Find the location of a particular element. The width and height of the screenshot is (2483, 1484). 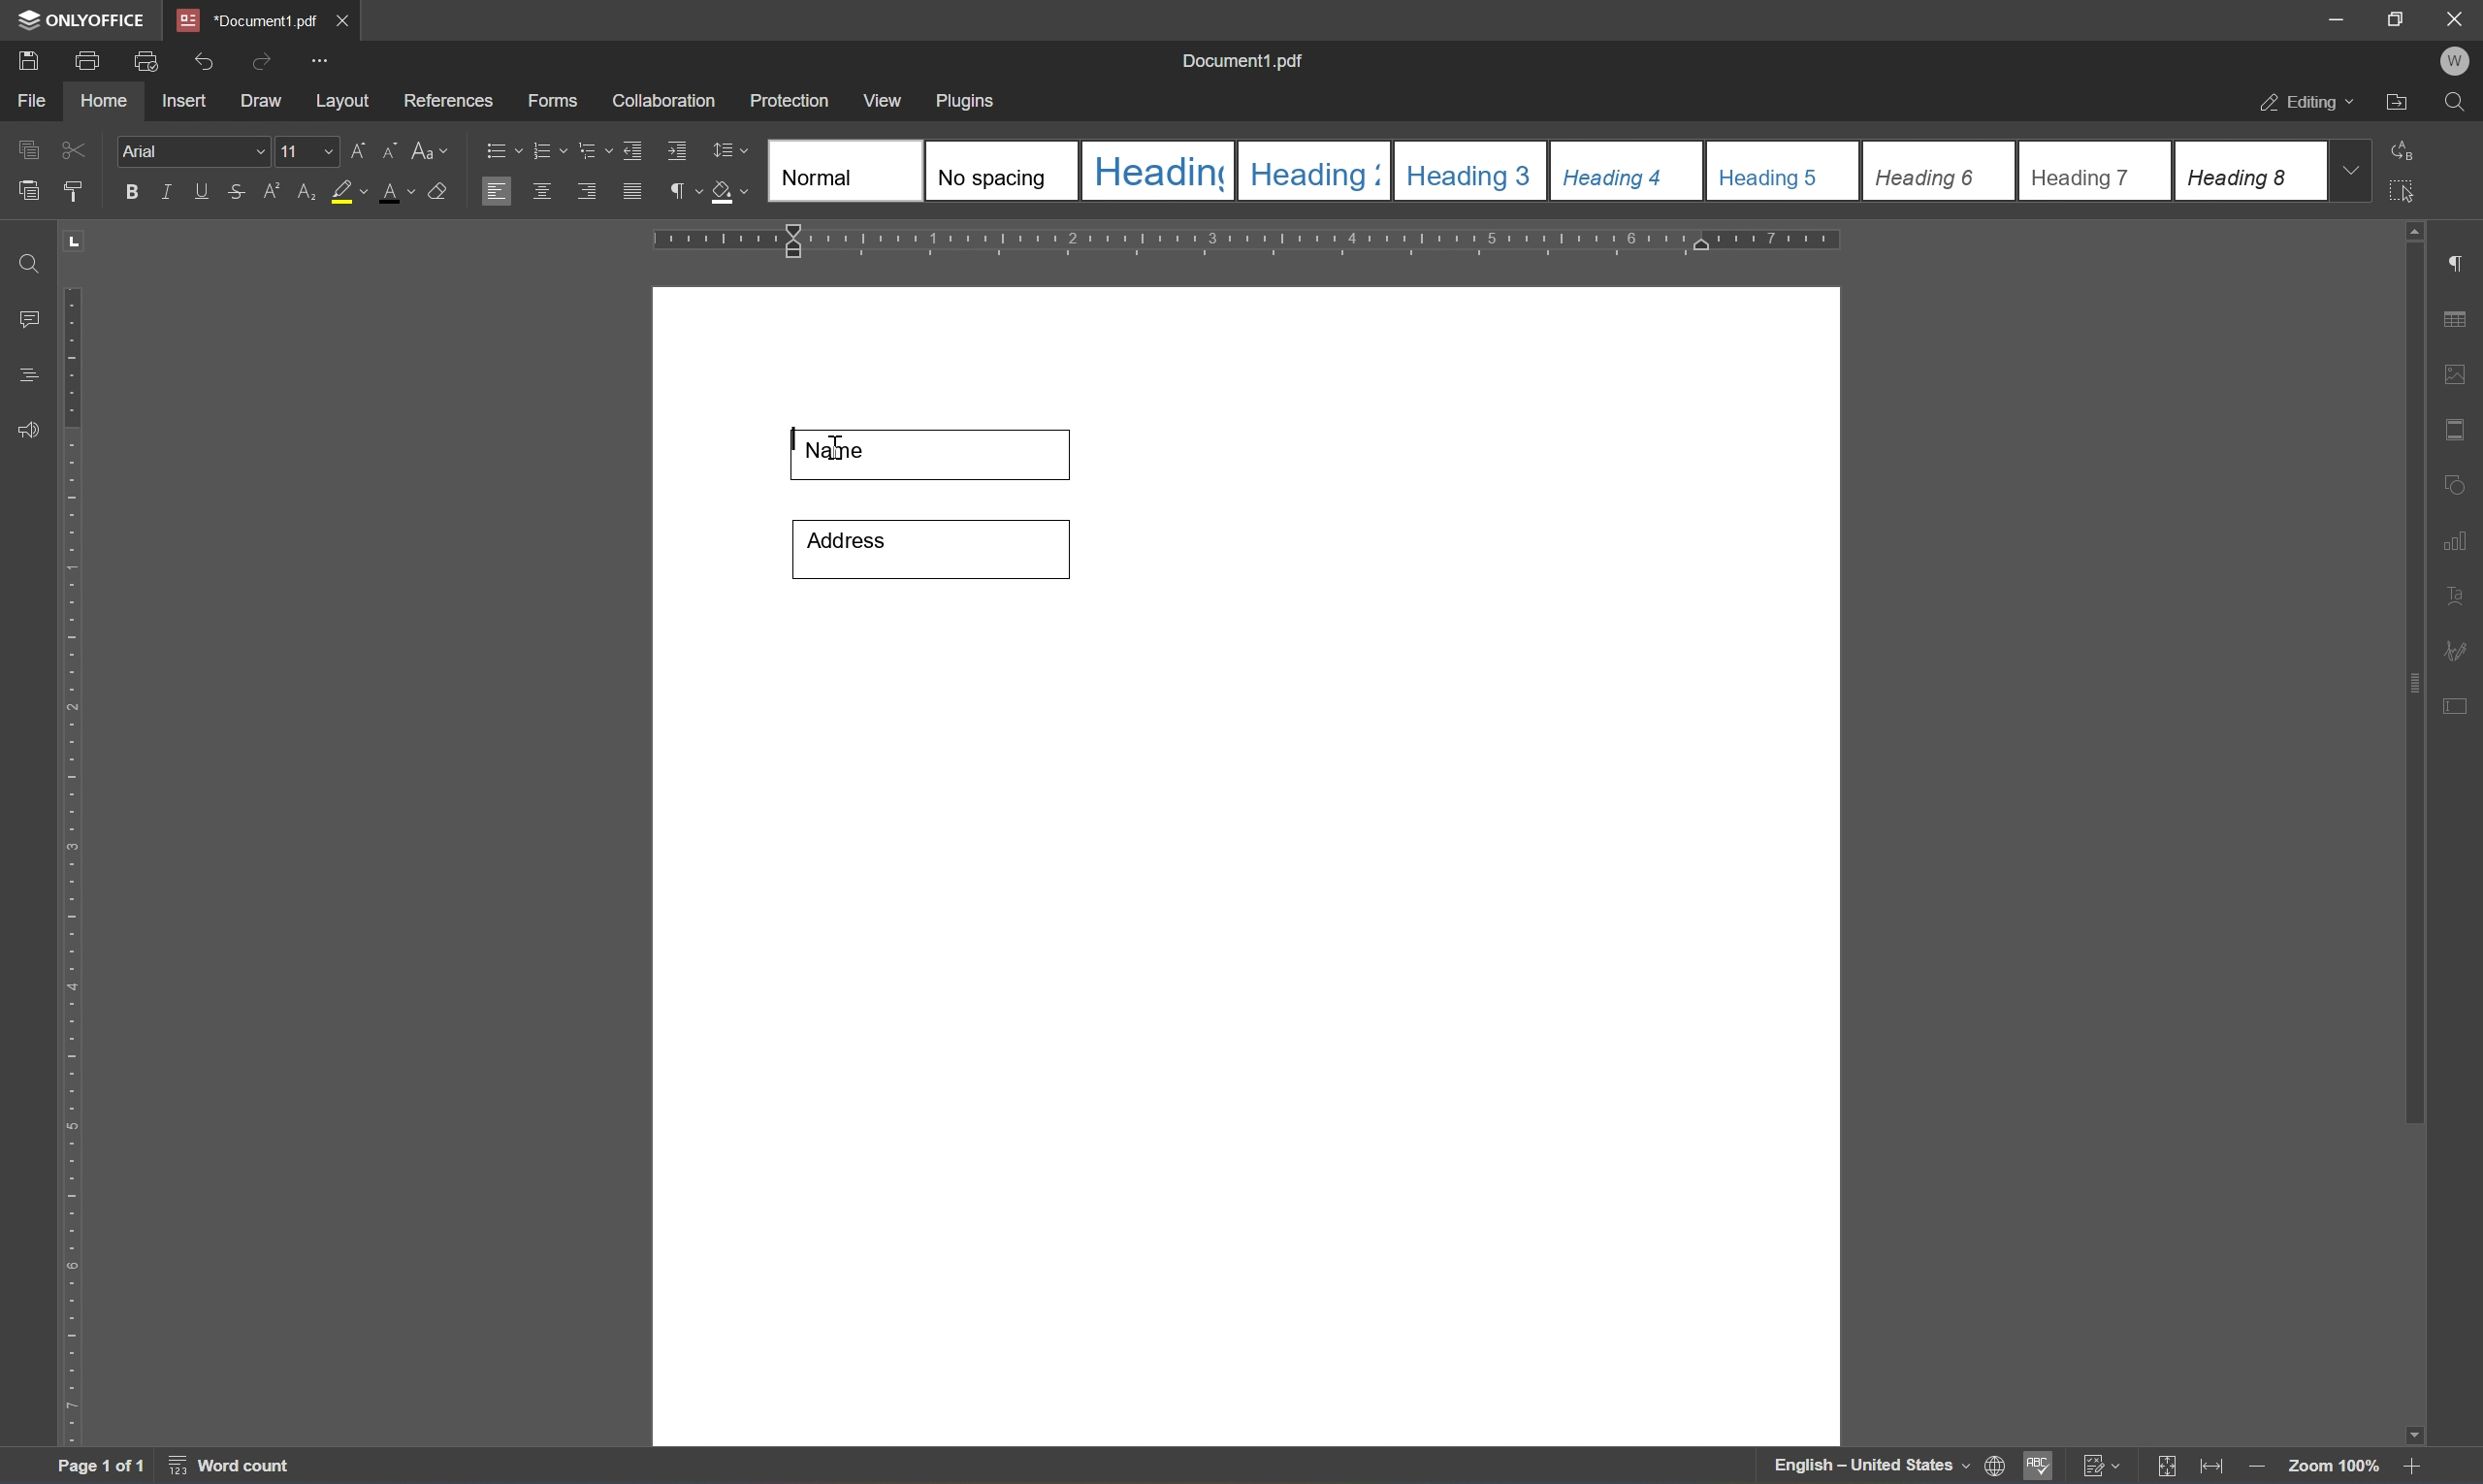

references is located at coordinates (447, 100).